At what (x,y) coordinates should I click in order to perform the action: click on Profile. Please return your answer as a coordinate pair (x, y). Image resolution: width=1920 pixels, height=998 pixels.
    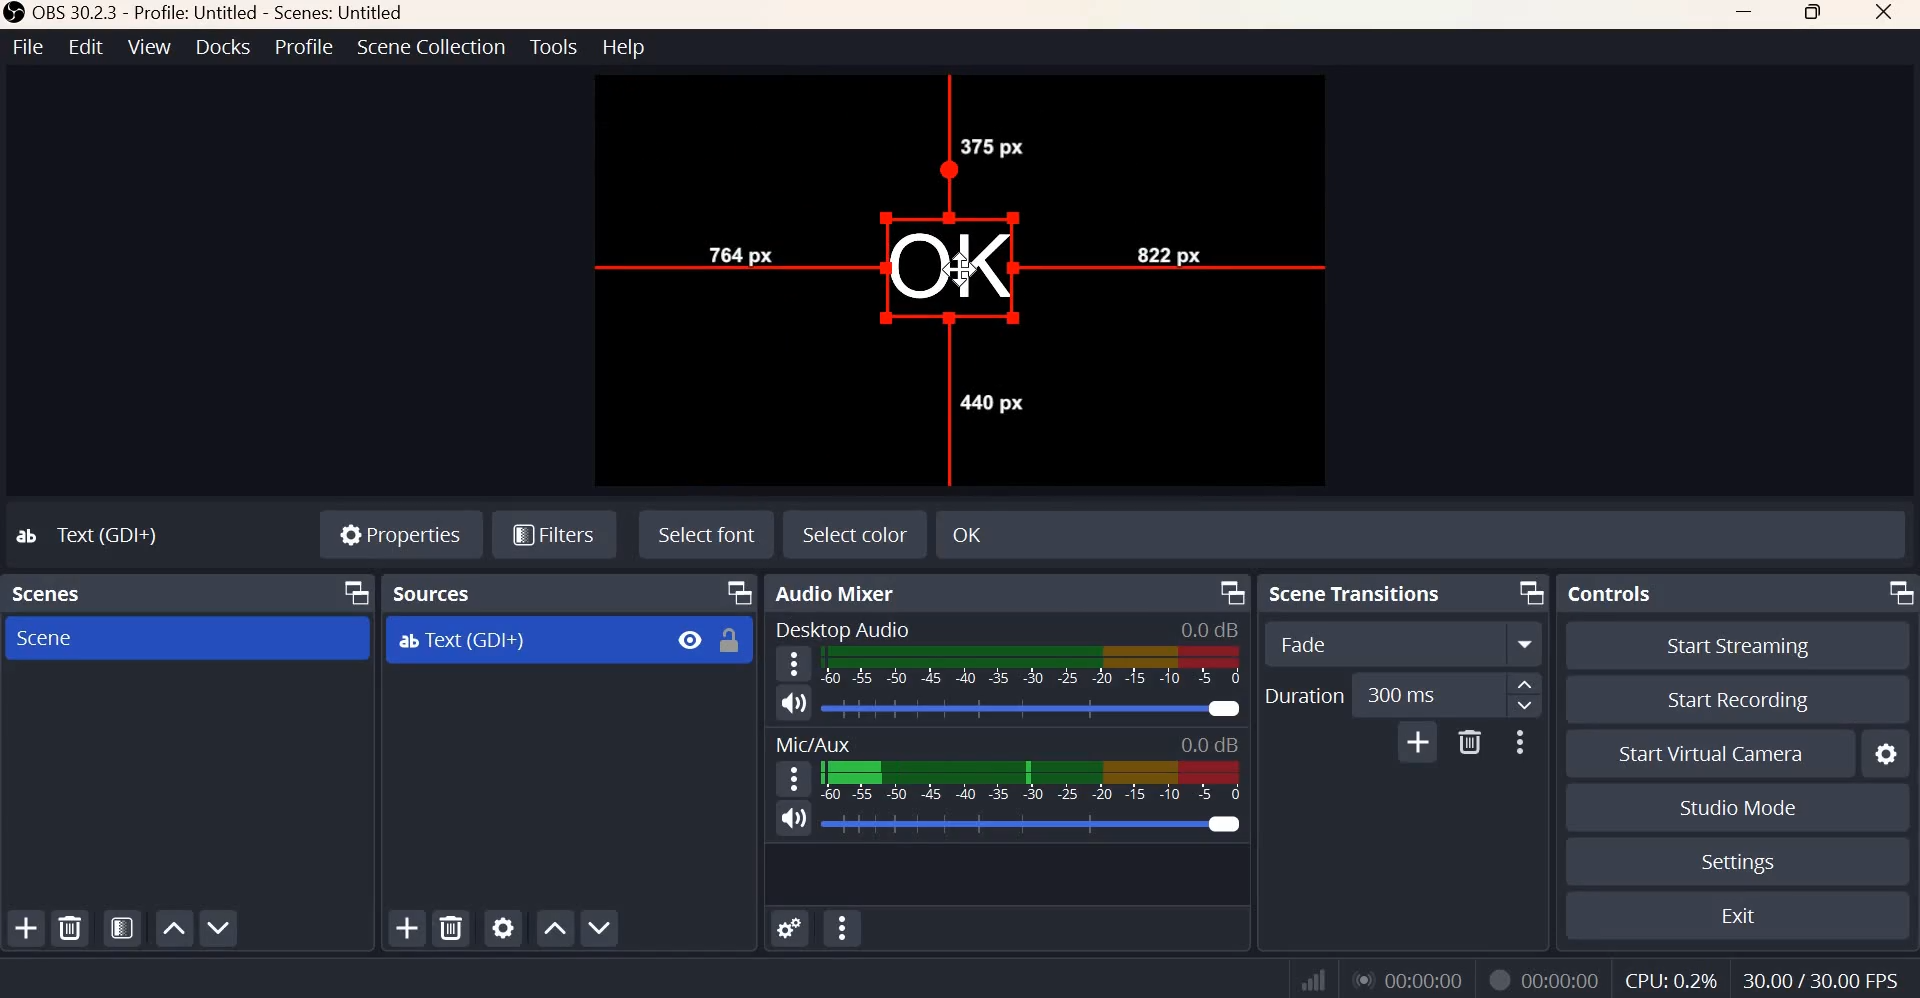
    Looking at the image, I should click on (305, 46).